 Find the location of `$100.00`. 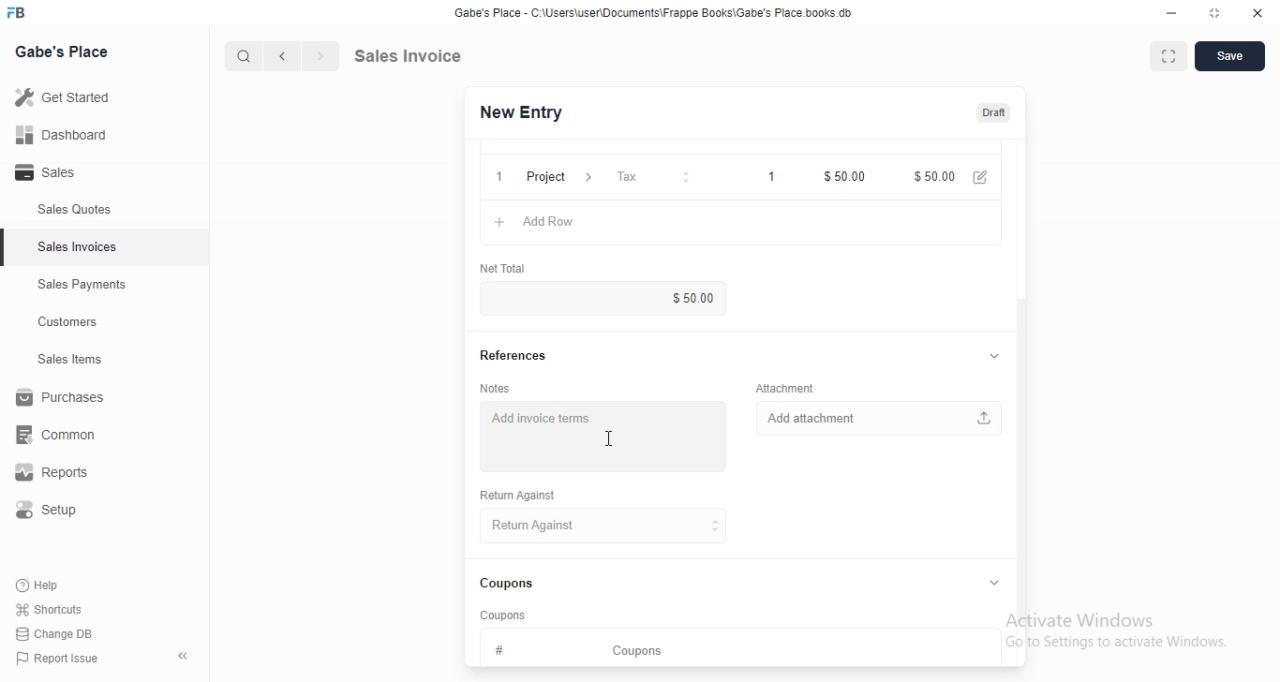

$100.00 is located at coordinates (679, 299).